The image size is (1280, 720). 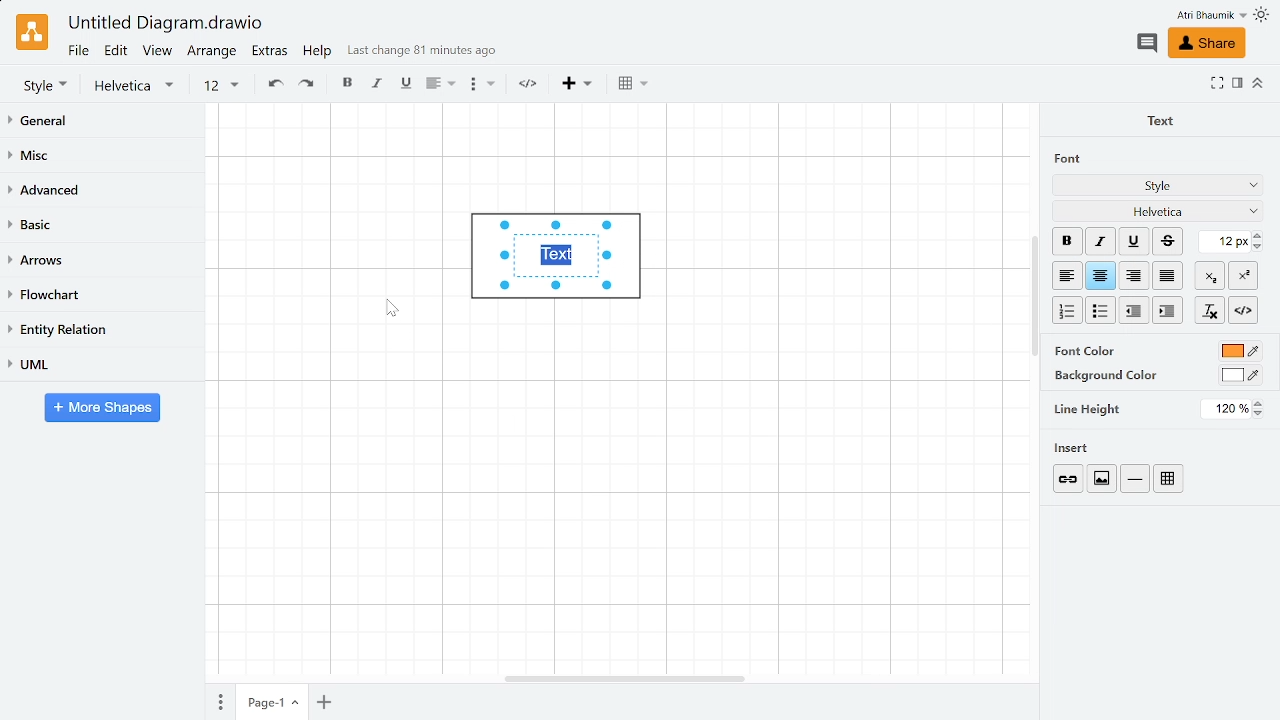 I want to click on Table, so click(x=1172, y=477).